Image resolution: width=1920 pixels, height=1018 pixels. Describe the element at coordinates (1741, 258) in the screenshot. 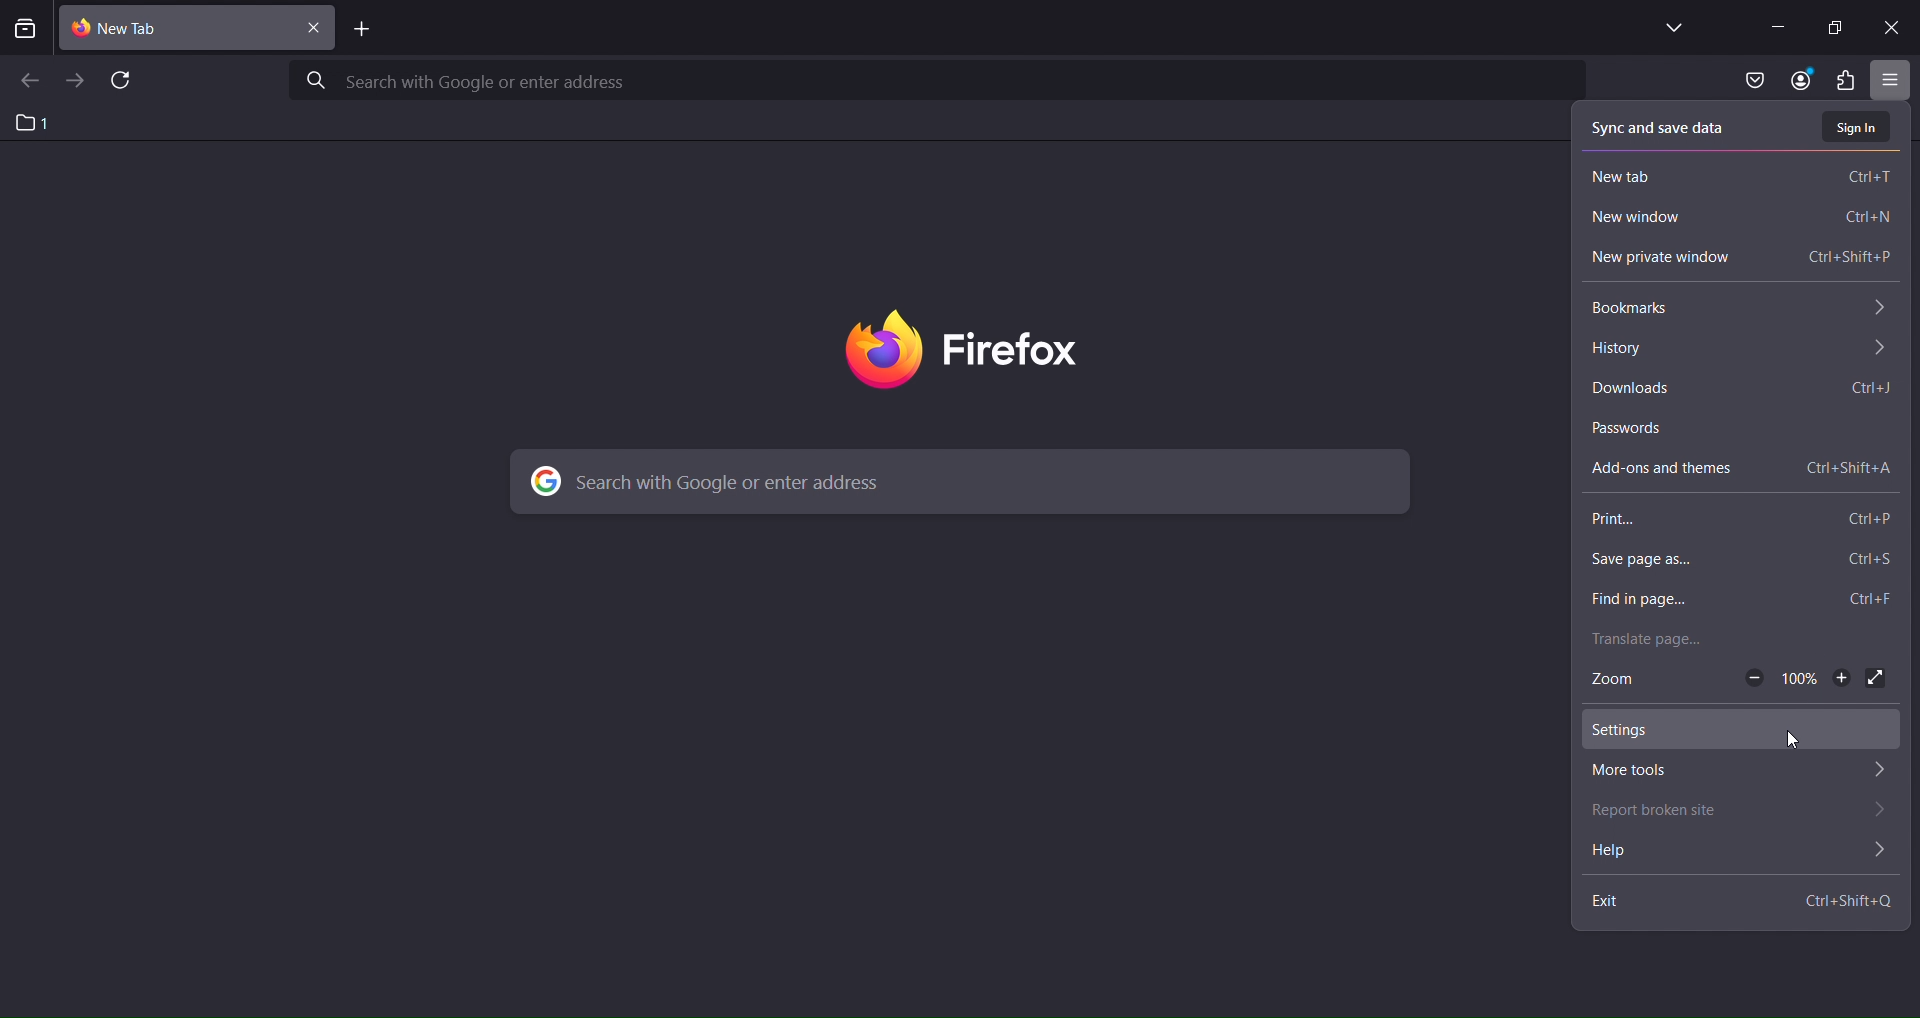

I see `new private window` at that location.